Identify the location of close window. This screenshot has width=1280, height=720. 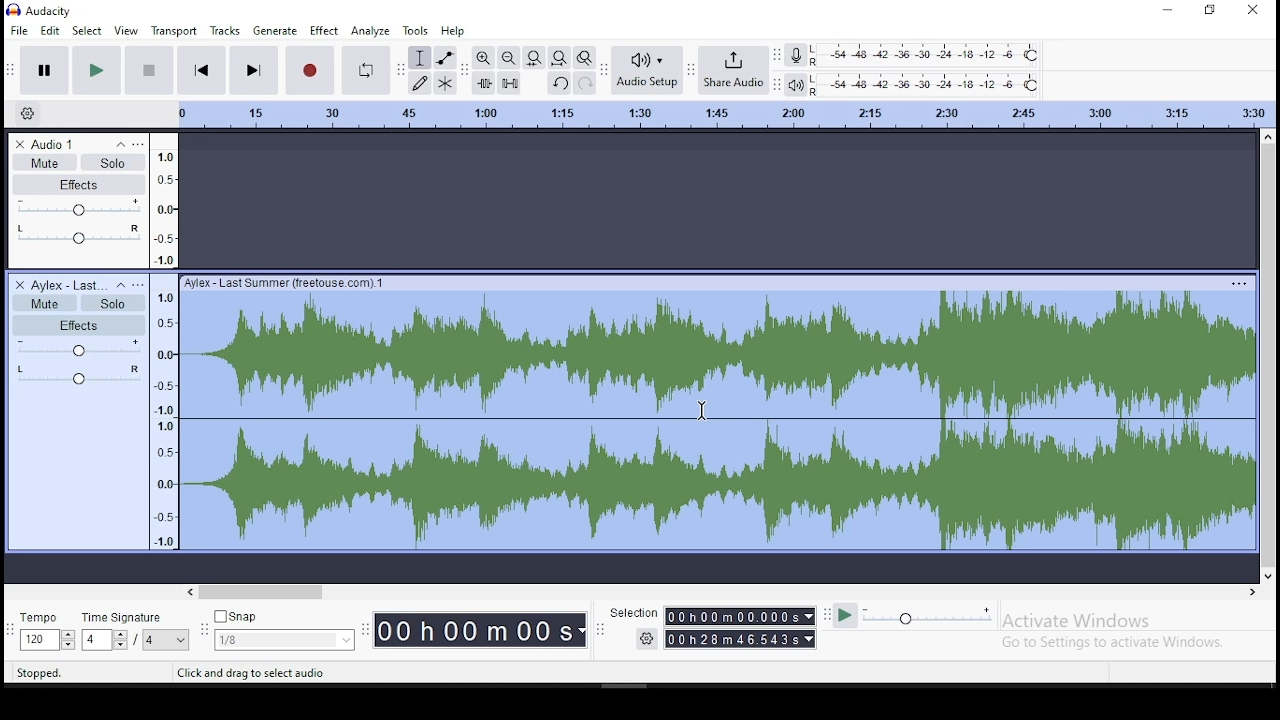
(1255, 10).